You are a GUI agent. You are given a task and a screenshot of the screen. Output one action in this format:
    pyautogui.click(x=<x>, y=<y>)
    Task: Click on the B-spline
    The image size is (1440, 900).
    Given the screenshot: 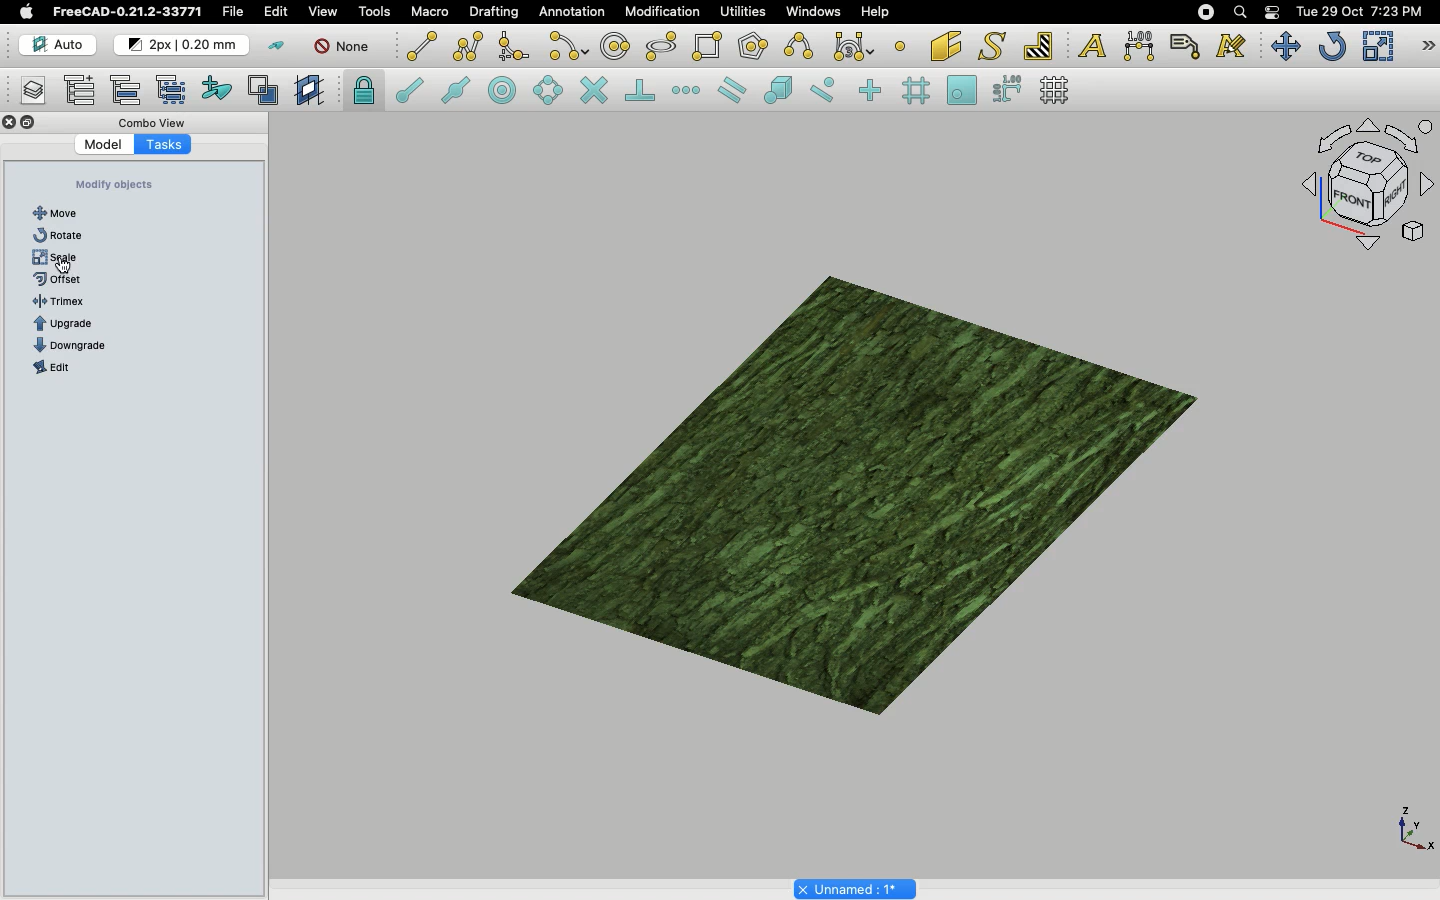 What is the action you would take?
    pyautogui.click(x=798, y=46)
    